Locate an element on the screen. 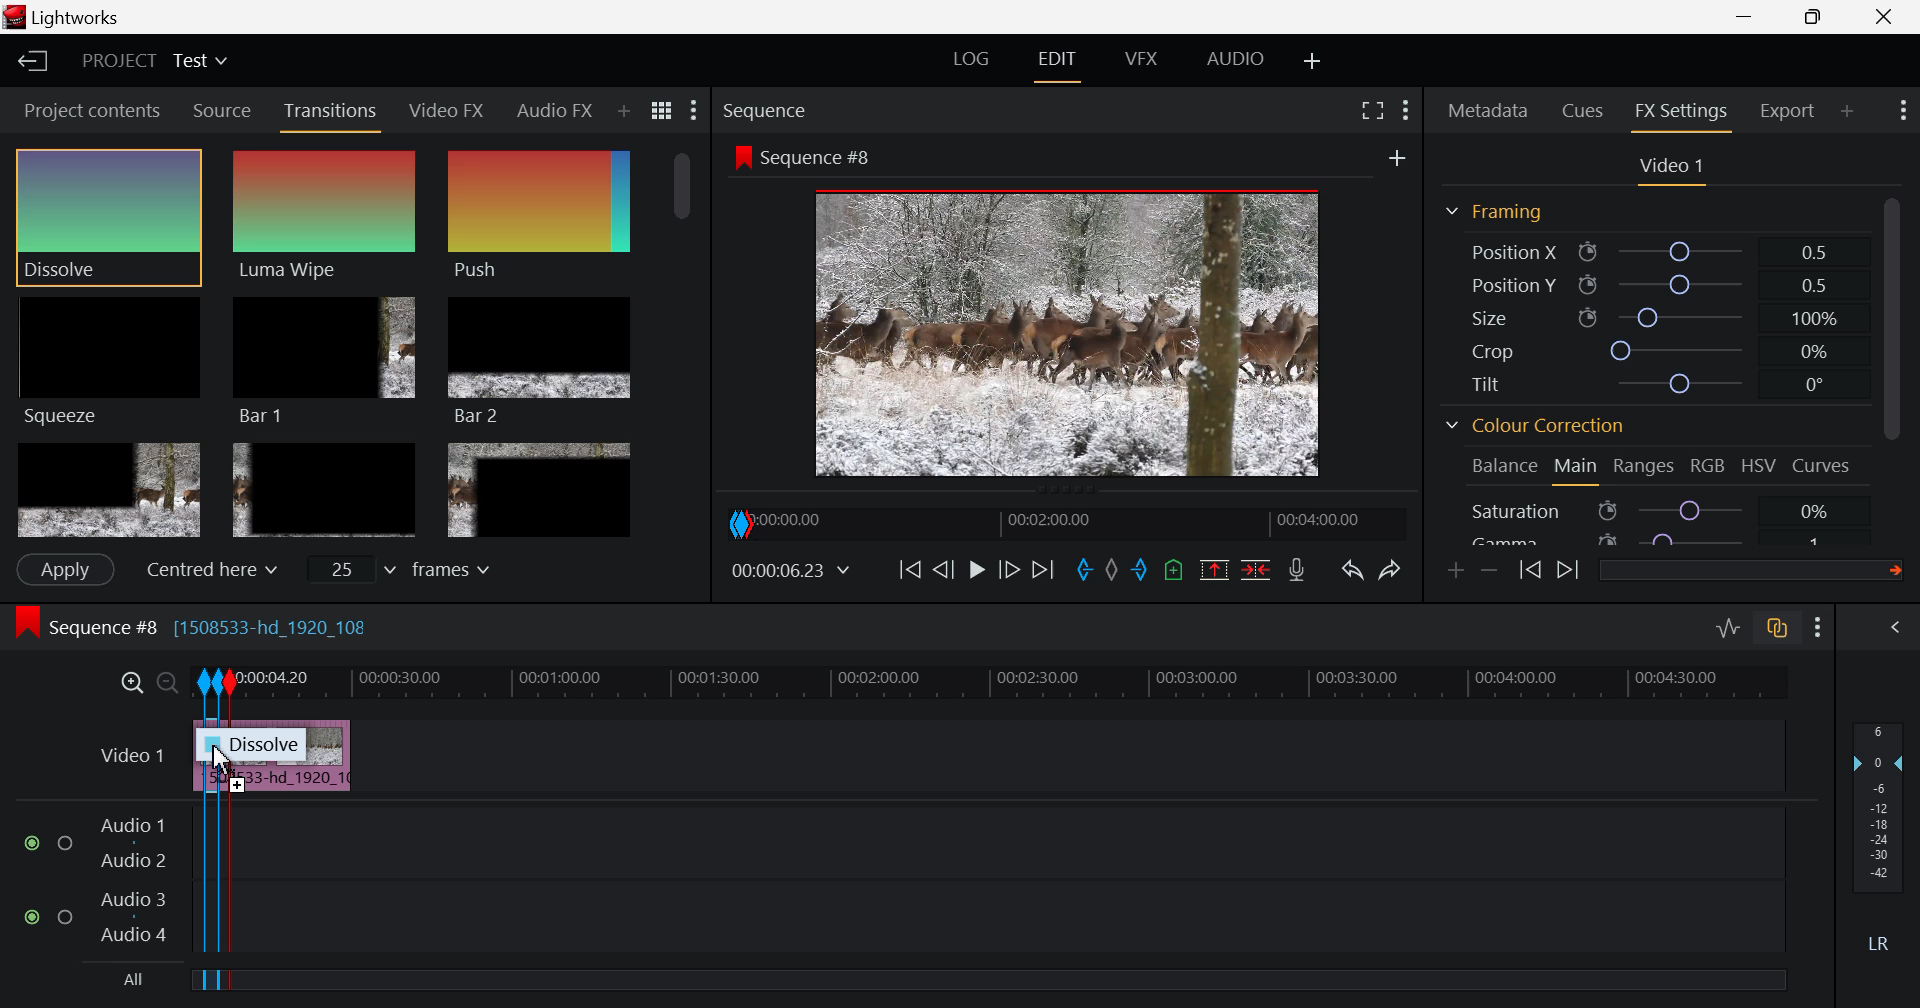 This screenshot has width=1920, height=1008. Project Title is located at coordinates (154, 63).